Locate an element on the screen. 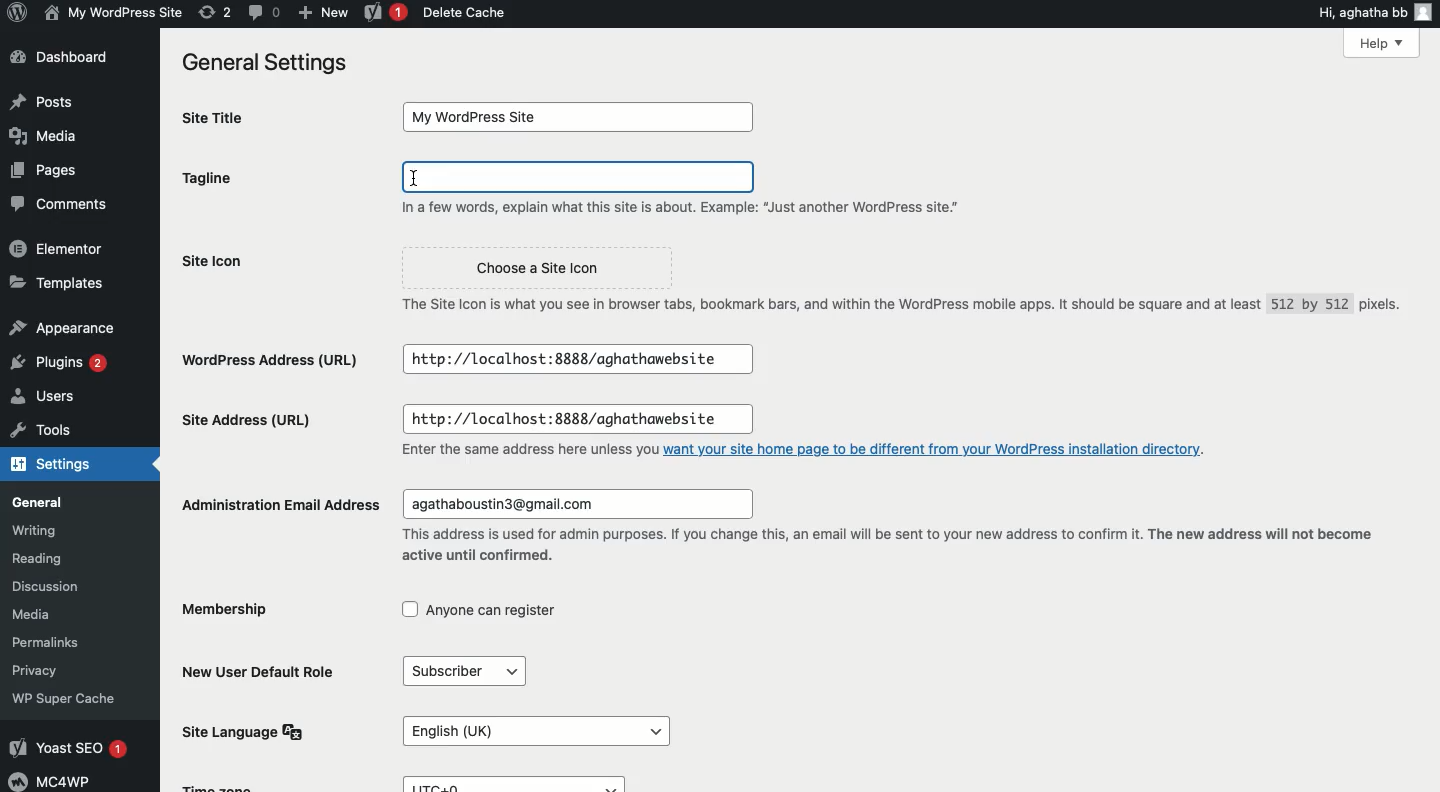 The image size is (1440, 792). Comment is located at coordinates (54, 206).